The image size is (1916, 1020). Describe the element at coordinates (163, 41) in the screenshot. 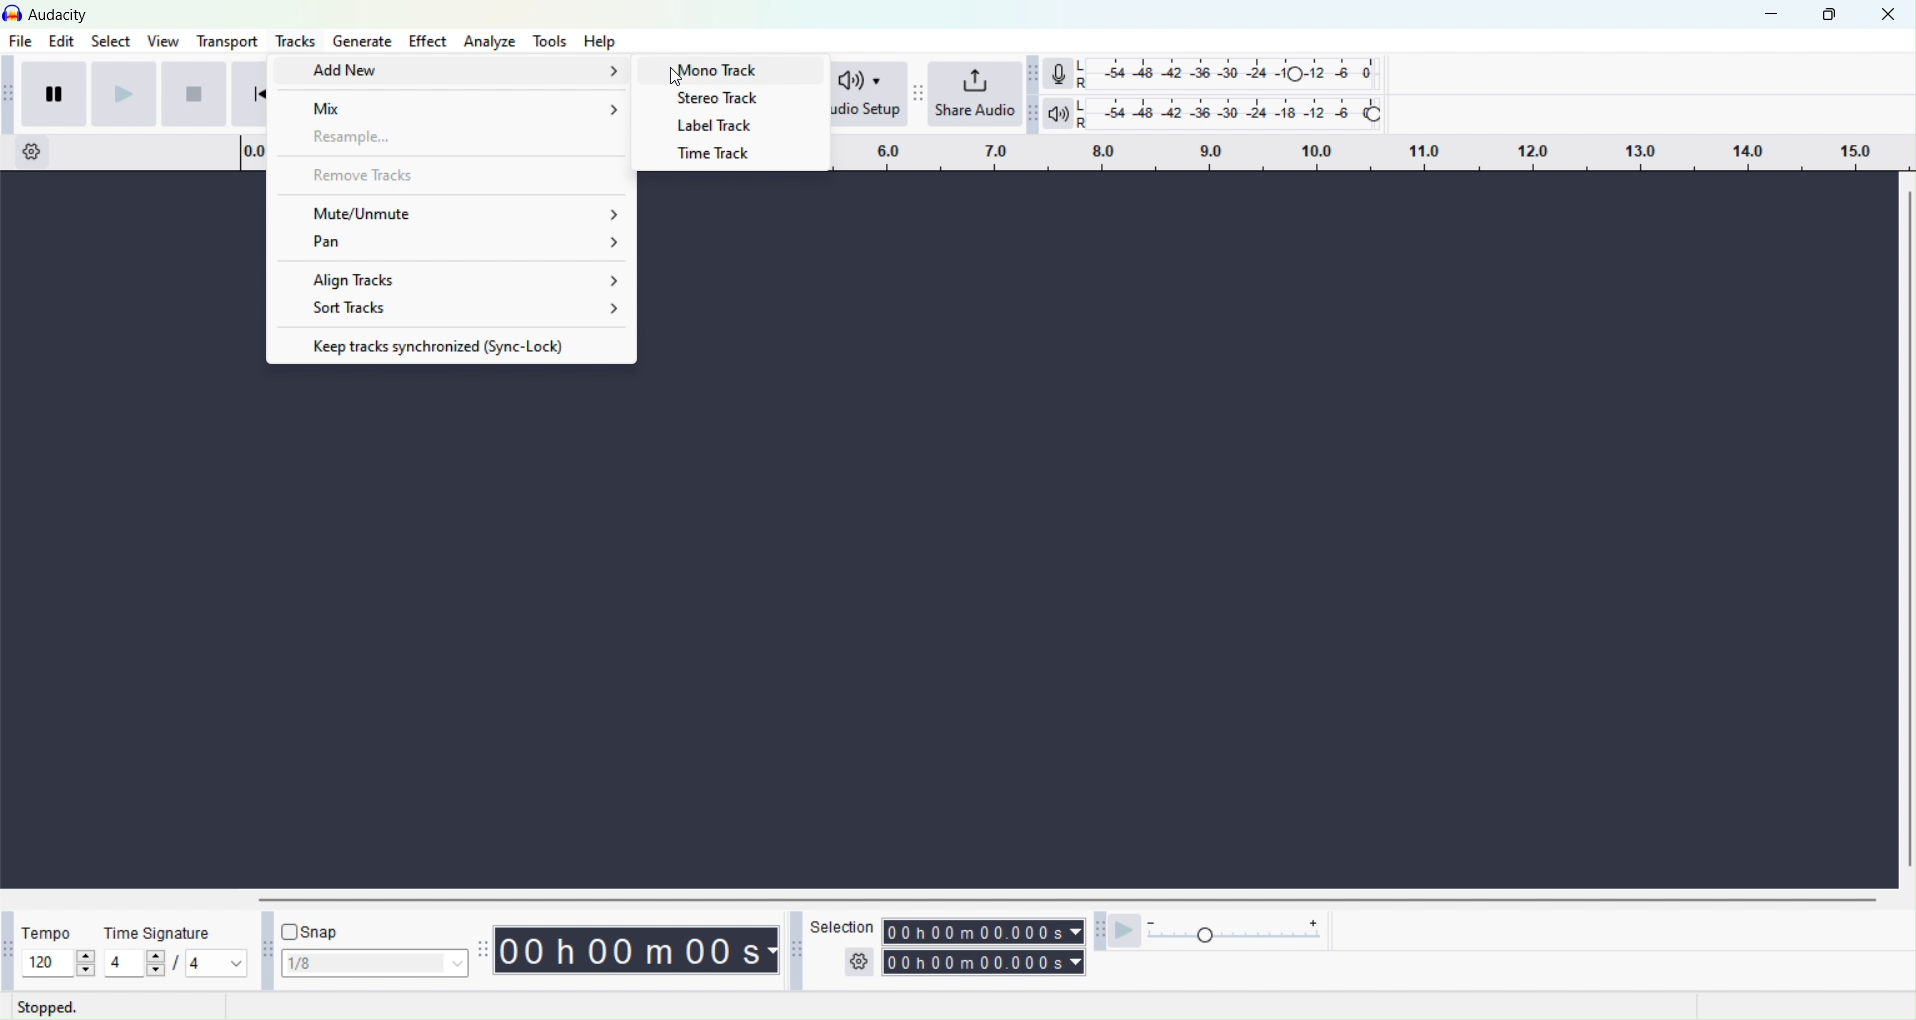

I see `View` at that location.